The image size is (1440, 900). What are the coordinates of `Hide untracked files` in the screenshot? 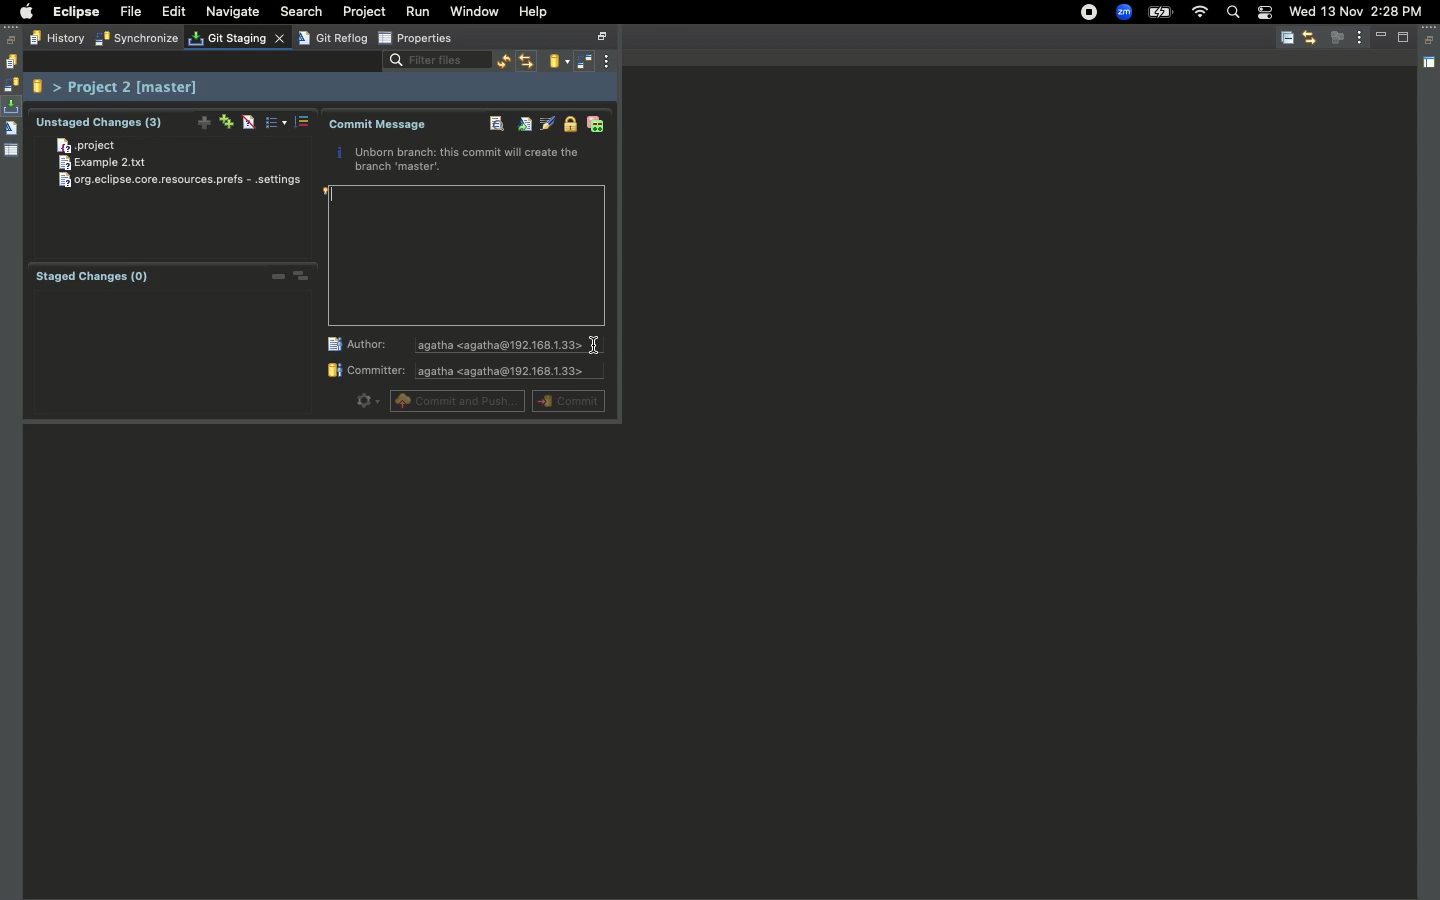 It's located at (248, 123).